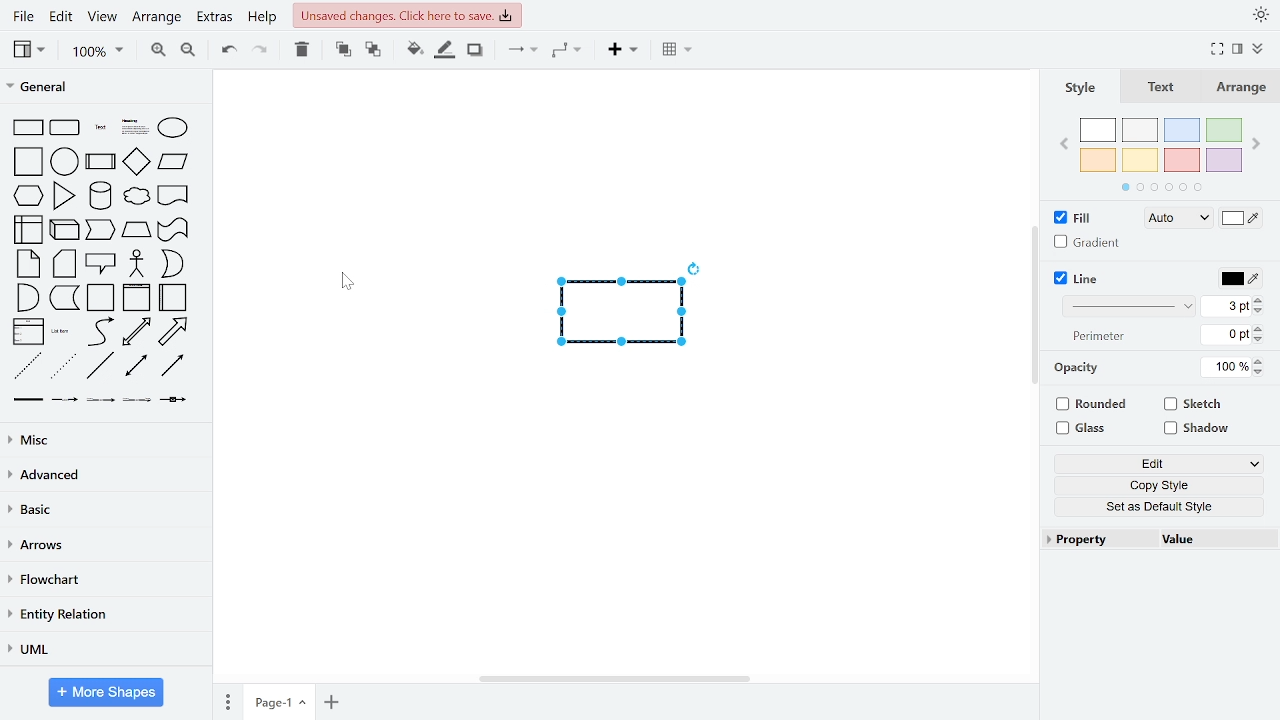 The image size is (1280, 720). What do you see at coordinates (27, 364) in the screenshot?
I see `general shapes` at bounding box center [27, 364].